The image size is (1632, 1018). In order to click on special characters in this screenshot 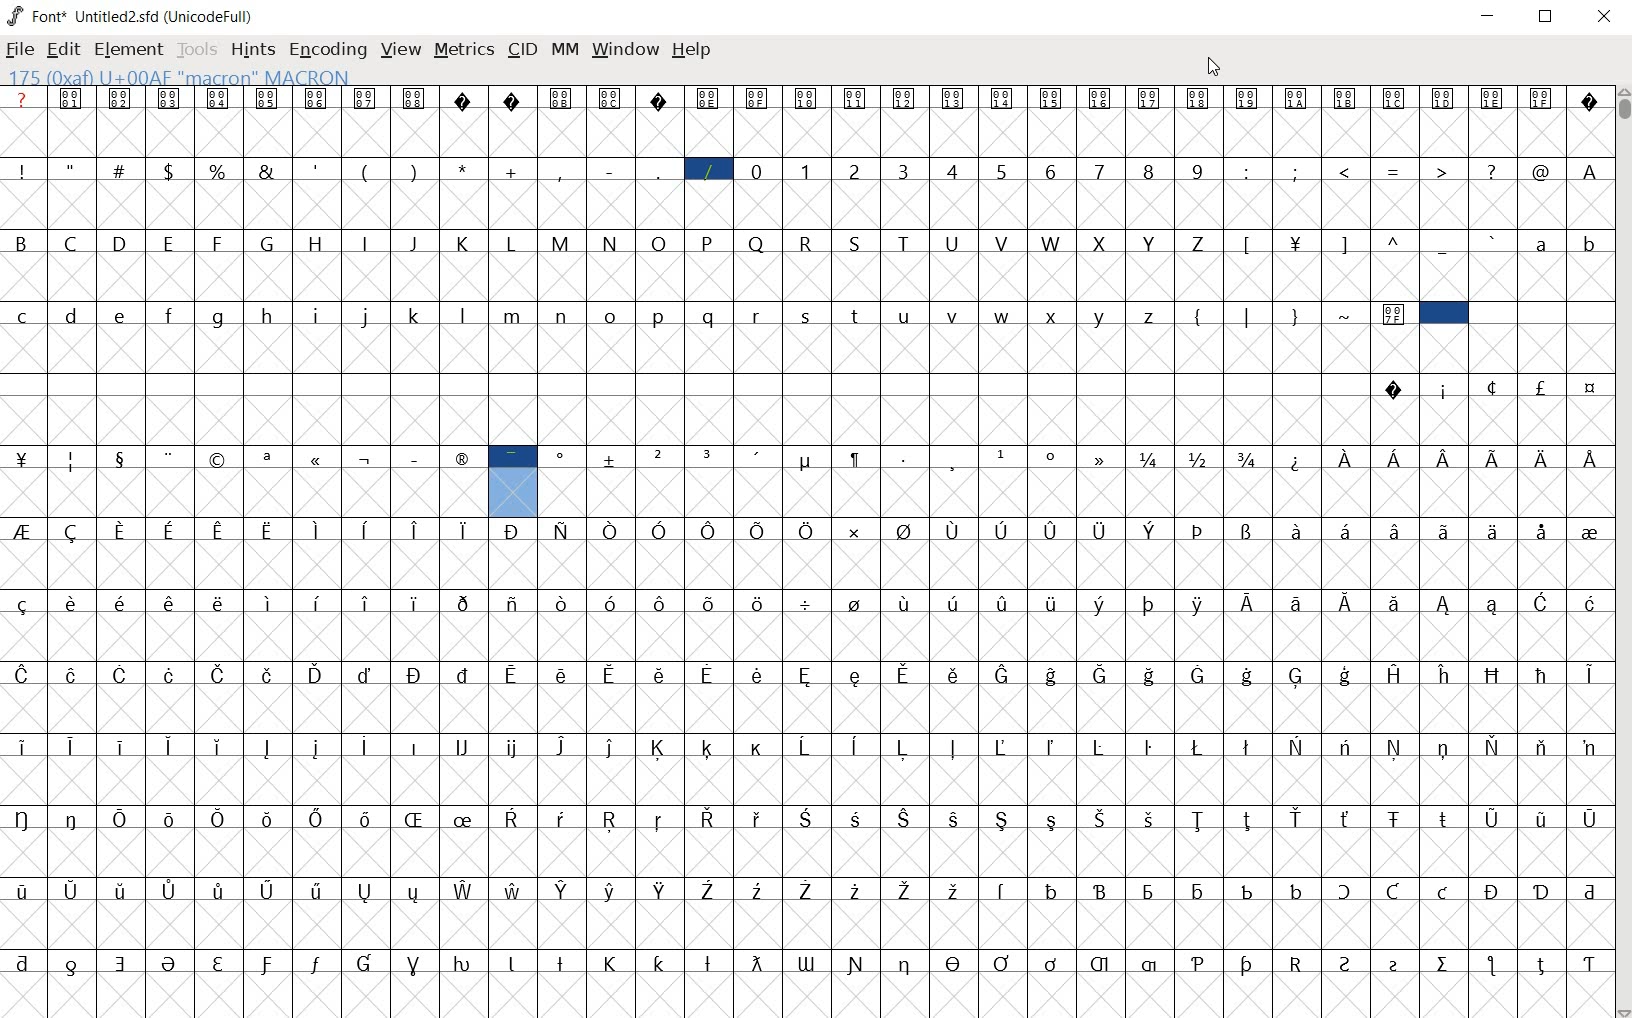, I will do `click(1416, 194)`.